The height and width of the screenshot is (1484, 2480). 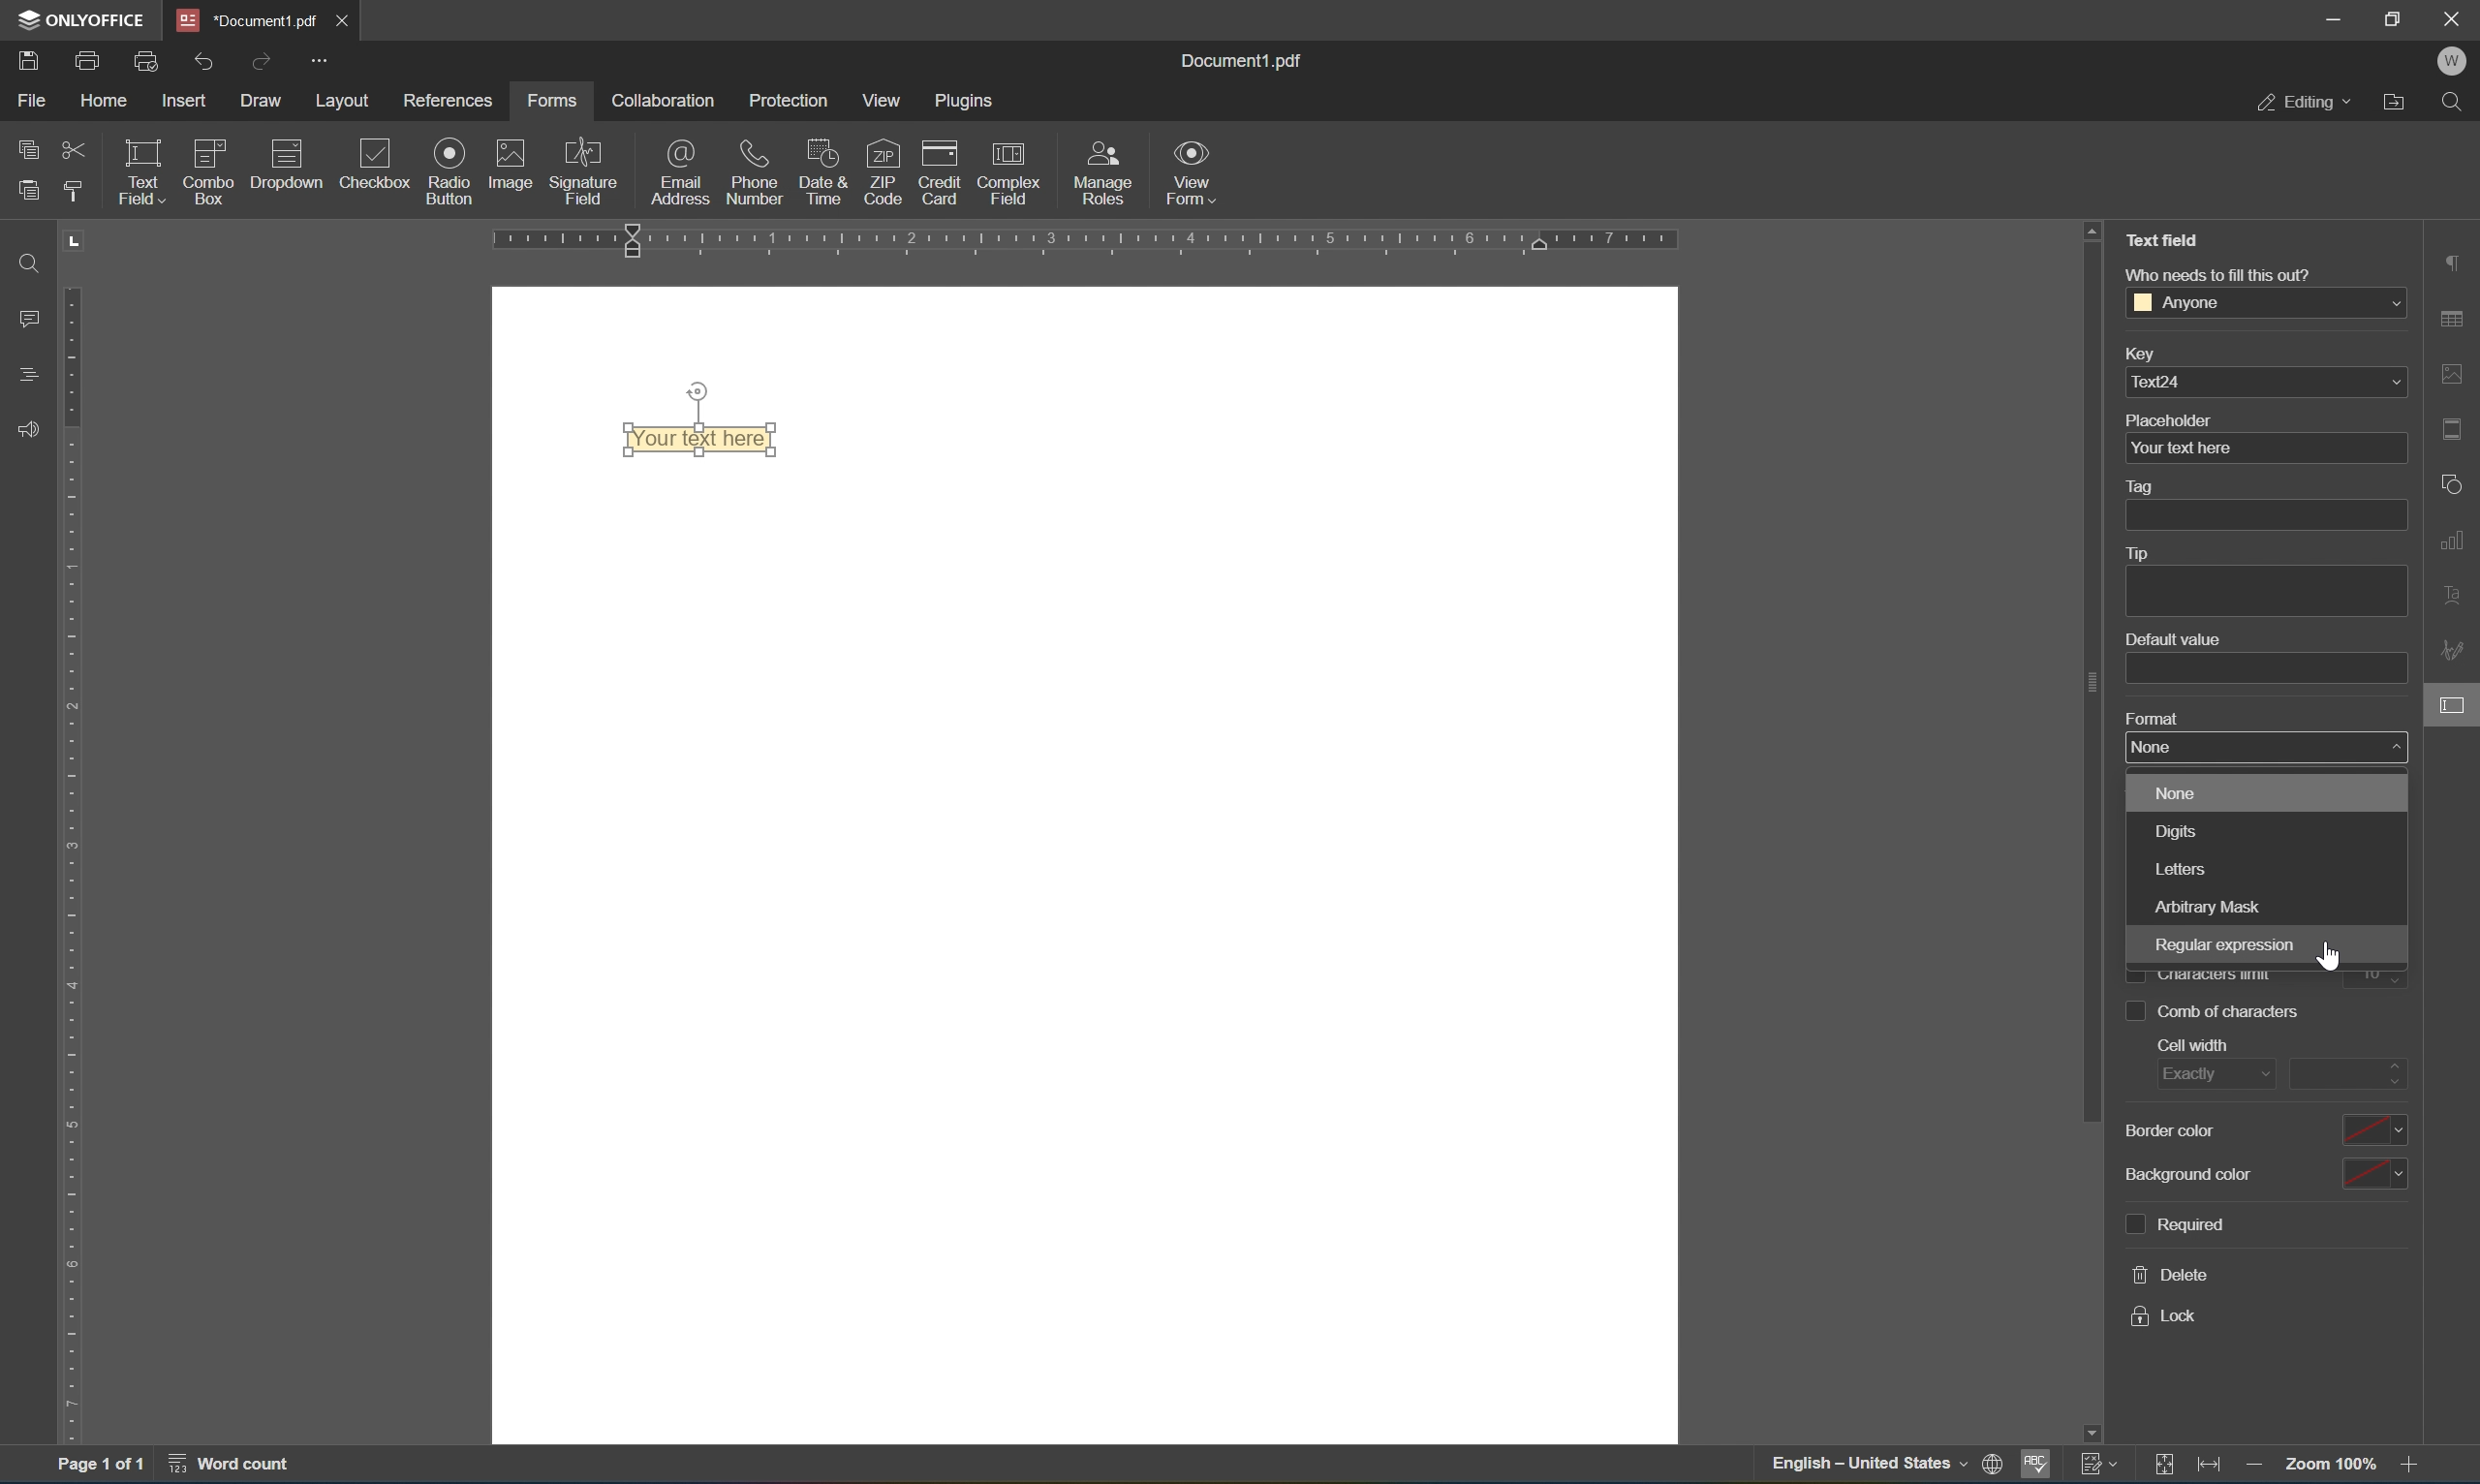 What do you see at coordinates (31, 99) in the screenshot?
I see `file` at bounding box center [31, 99].